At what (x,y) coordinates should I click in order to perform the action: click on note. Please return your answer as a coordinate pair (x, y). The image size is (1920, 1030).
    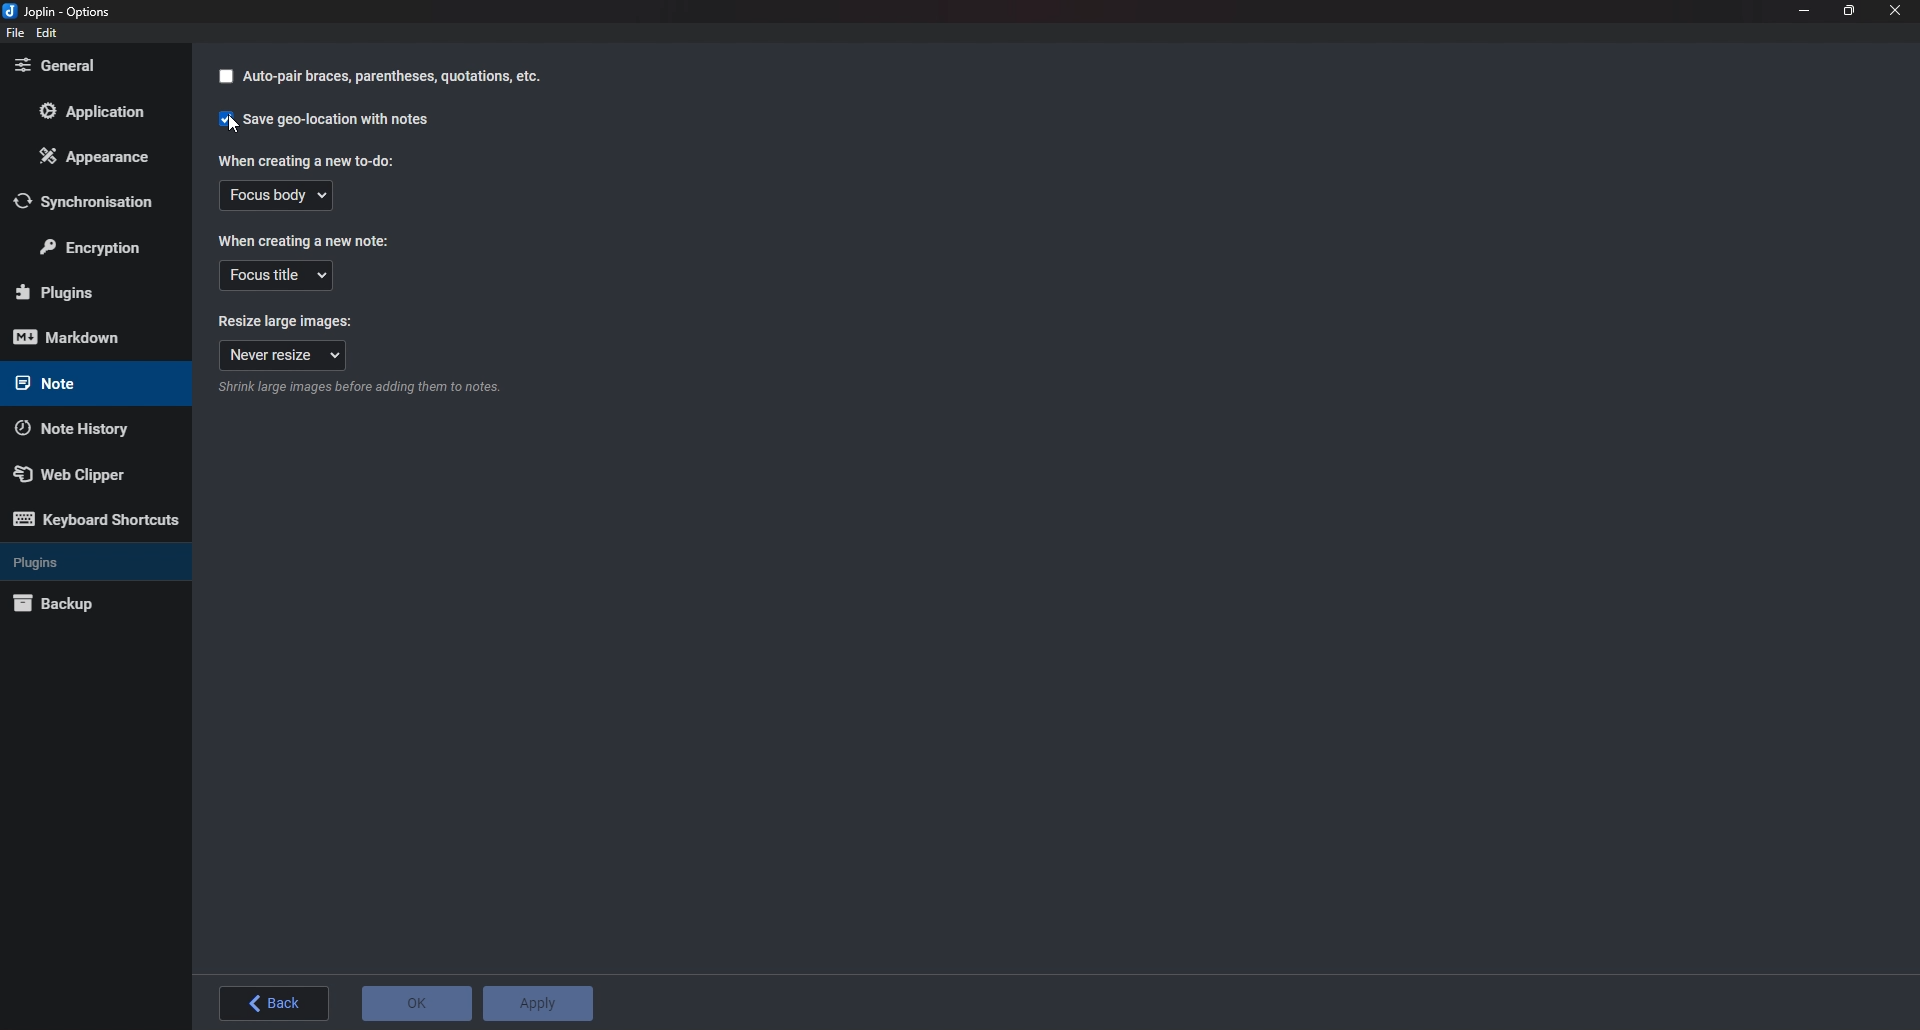
    Looking at the image, I should click on (85, 383).